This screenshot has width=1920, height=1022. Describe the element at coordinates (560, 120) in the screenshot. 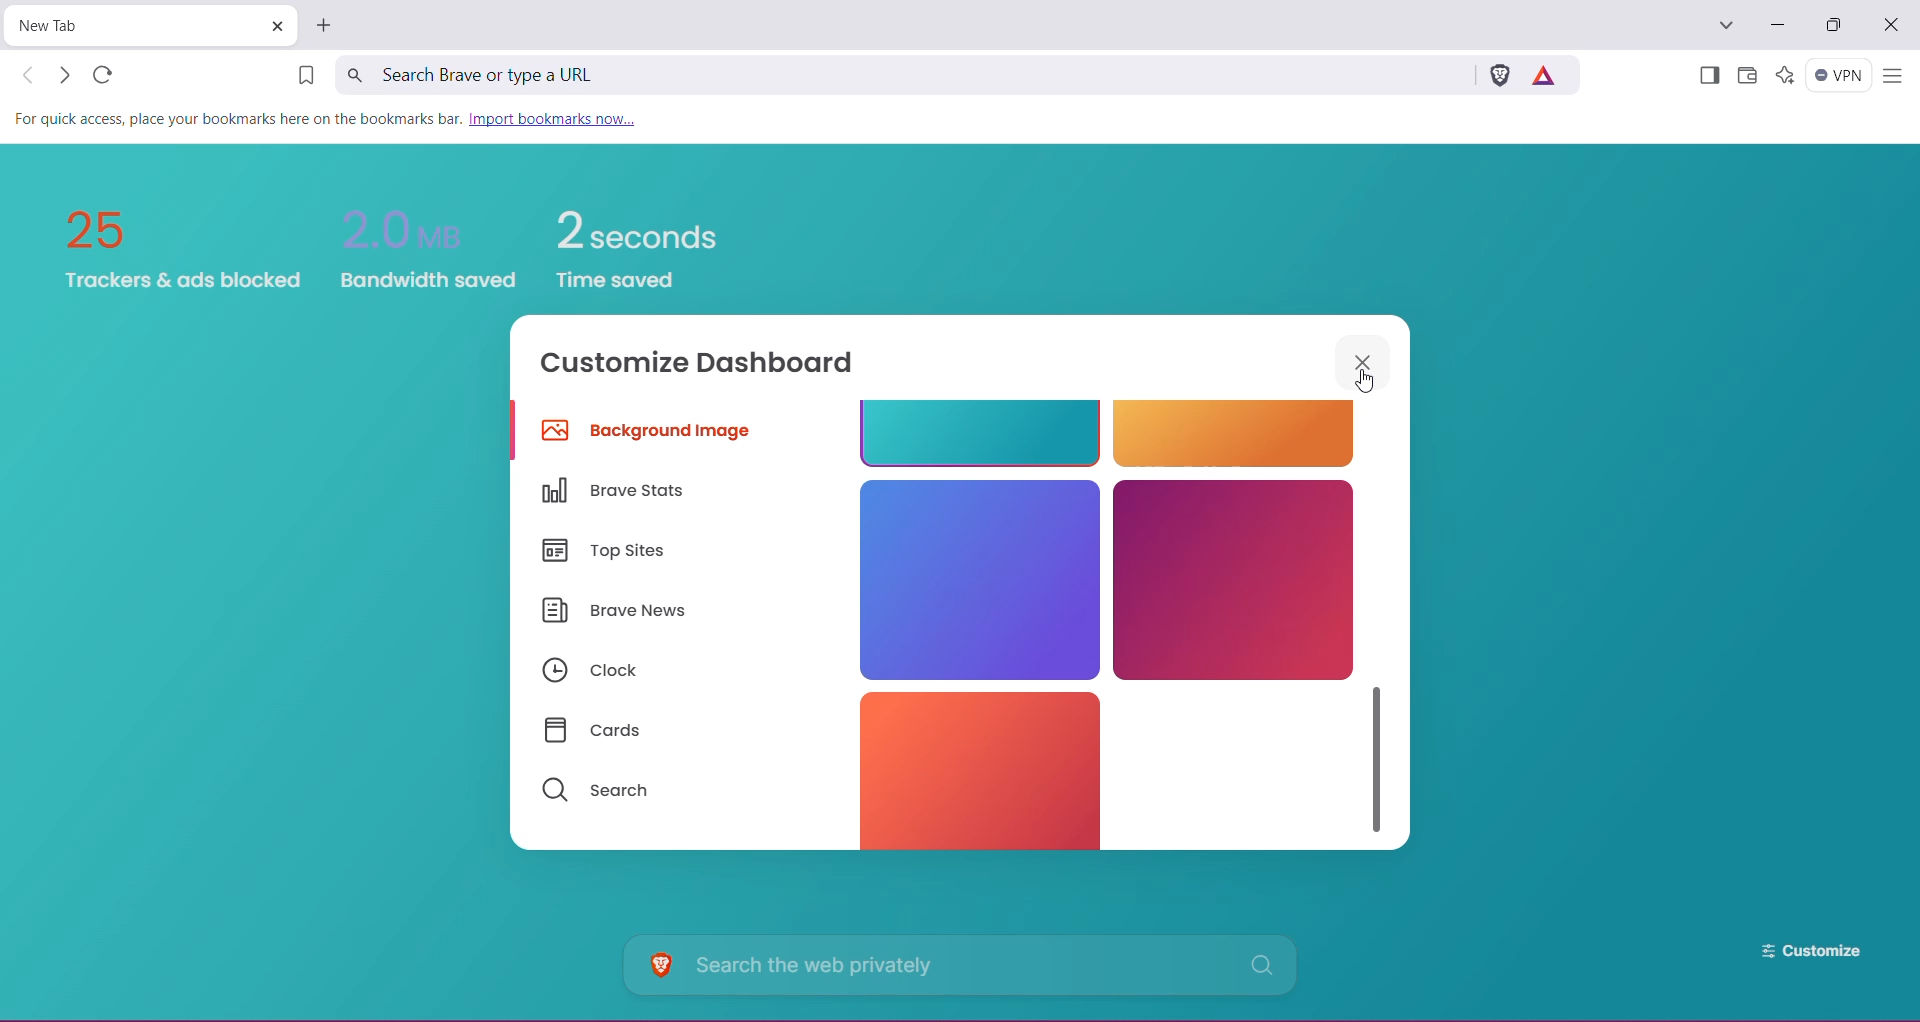

I see `Import Bookmark now` at that location.